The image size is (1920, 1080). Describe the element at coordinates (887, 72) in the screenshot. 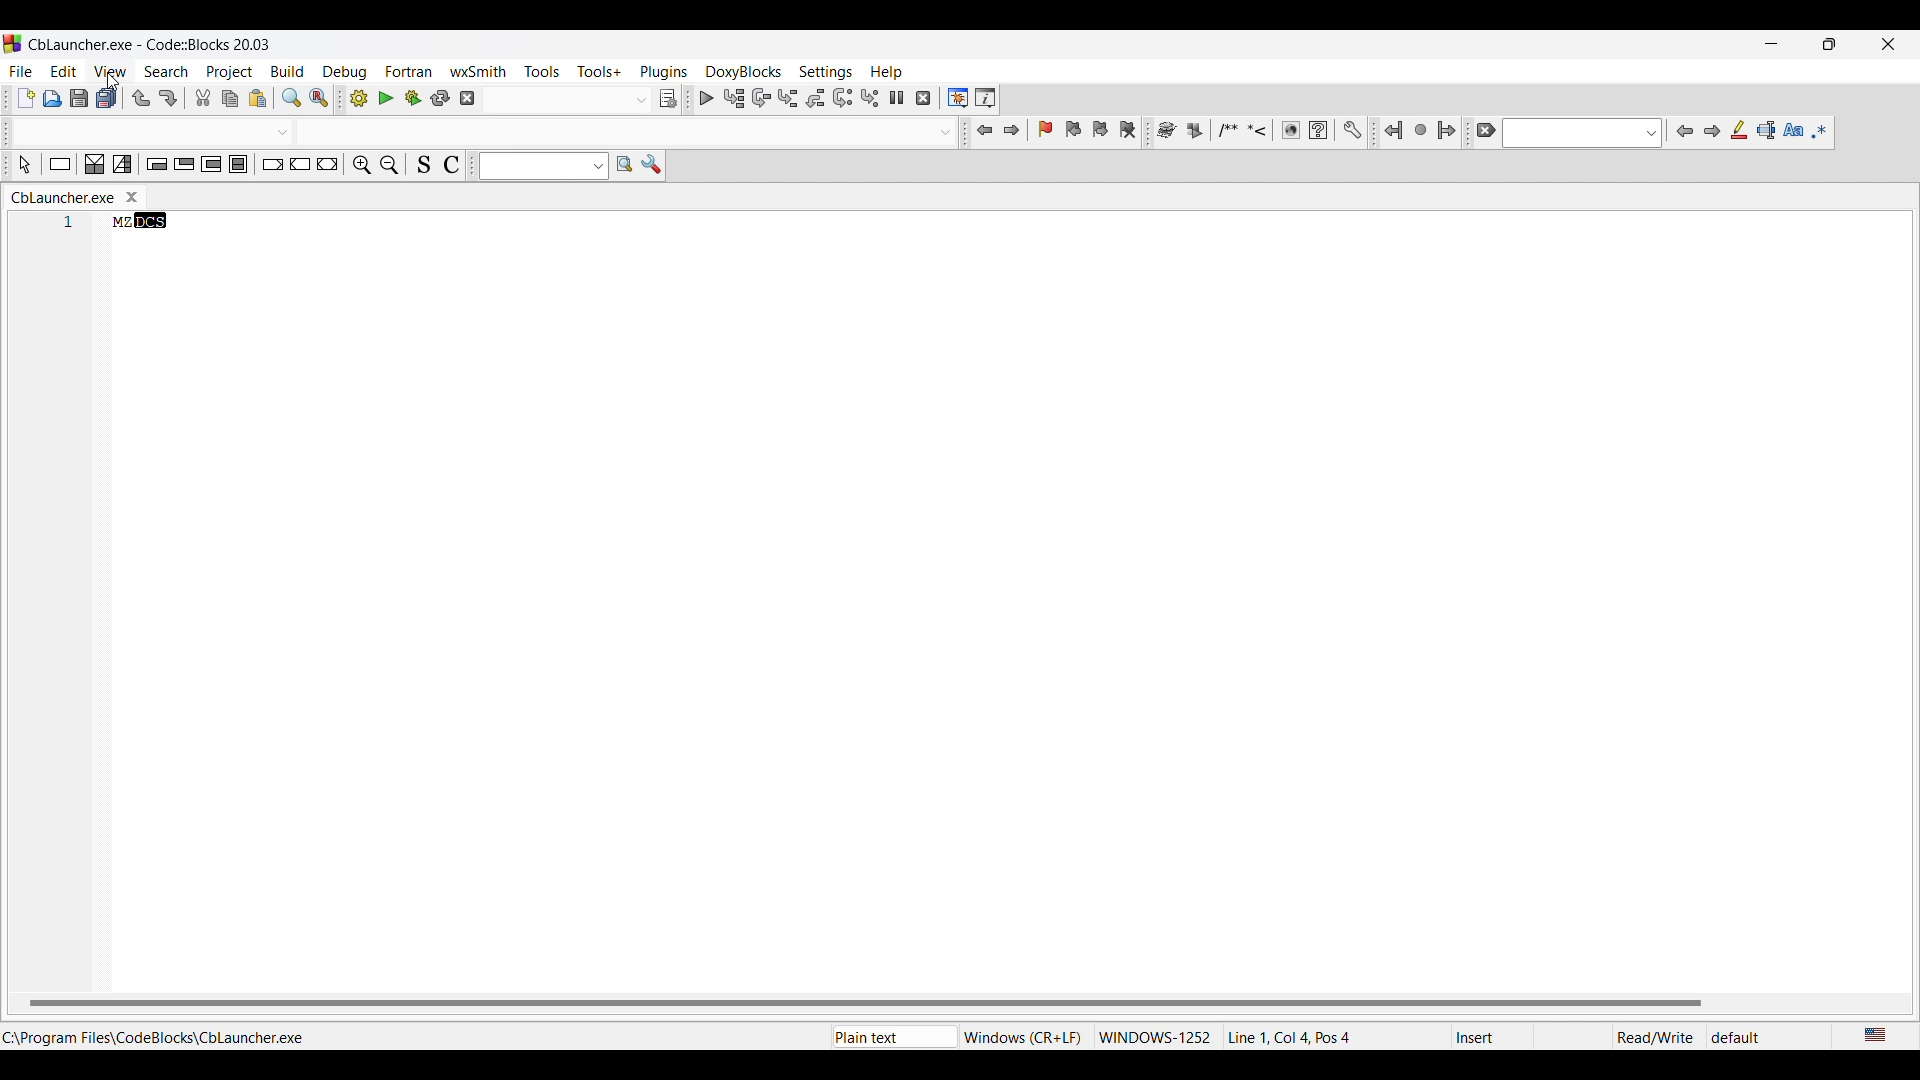

I see `Help menu` at that location.